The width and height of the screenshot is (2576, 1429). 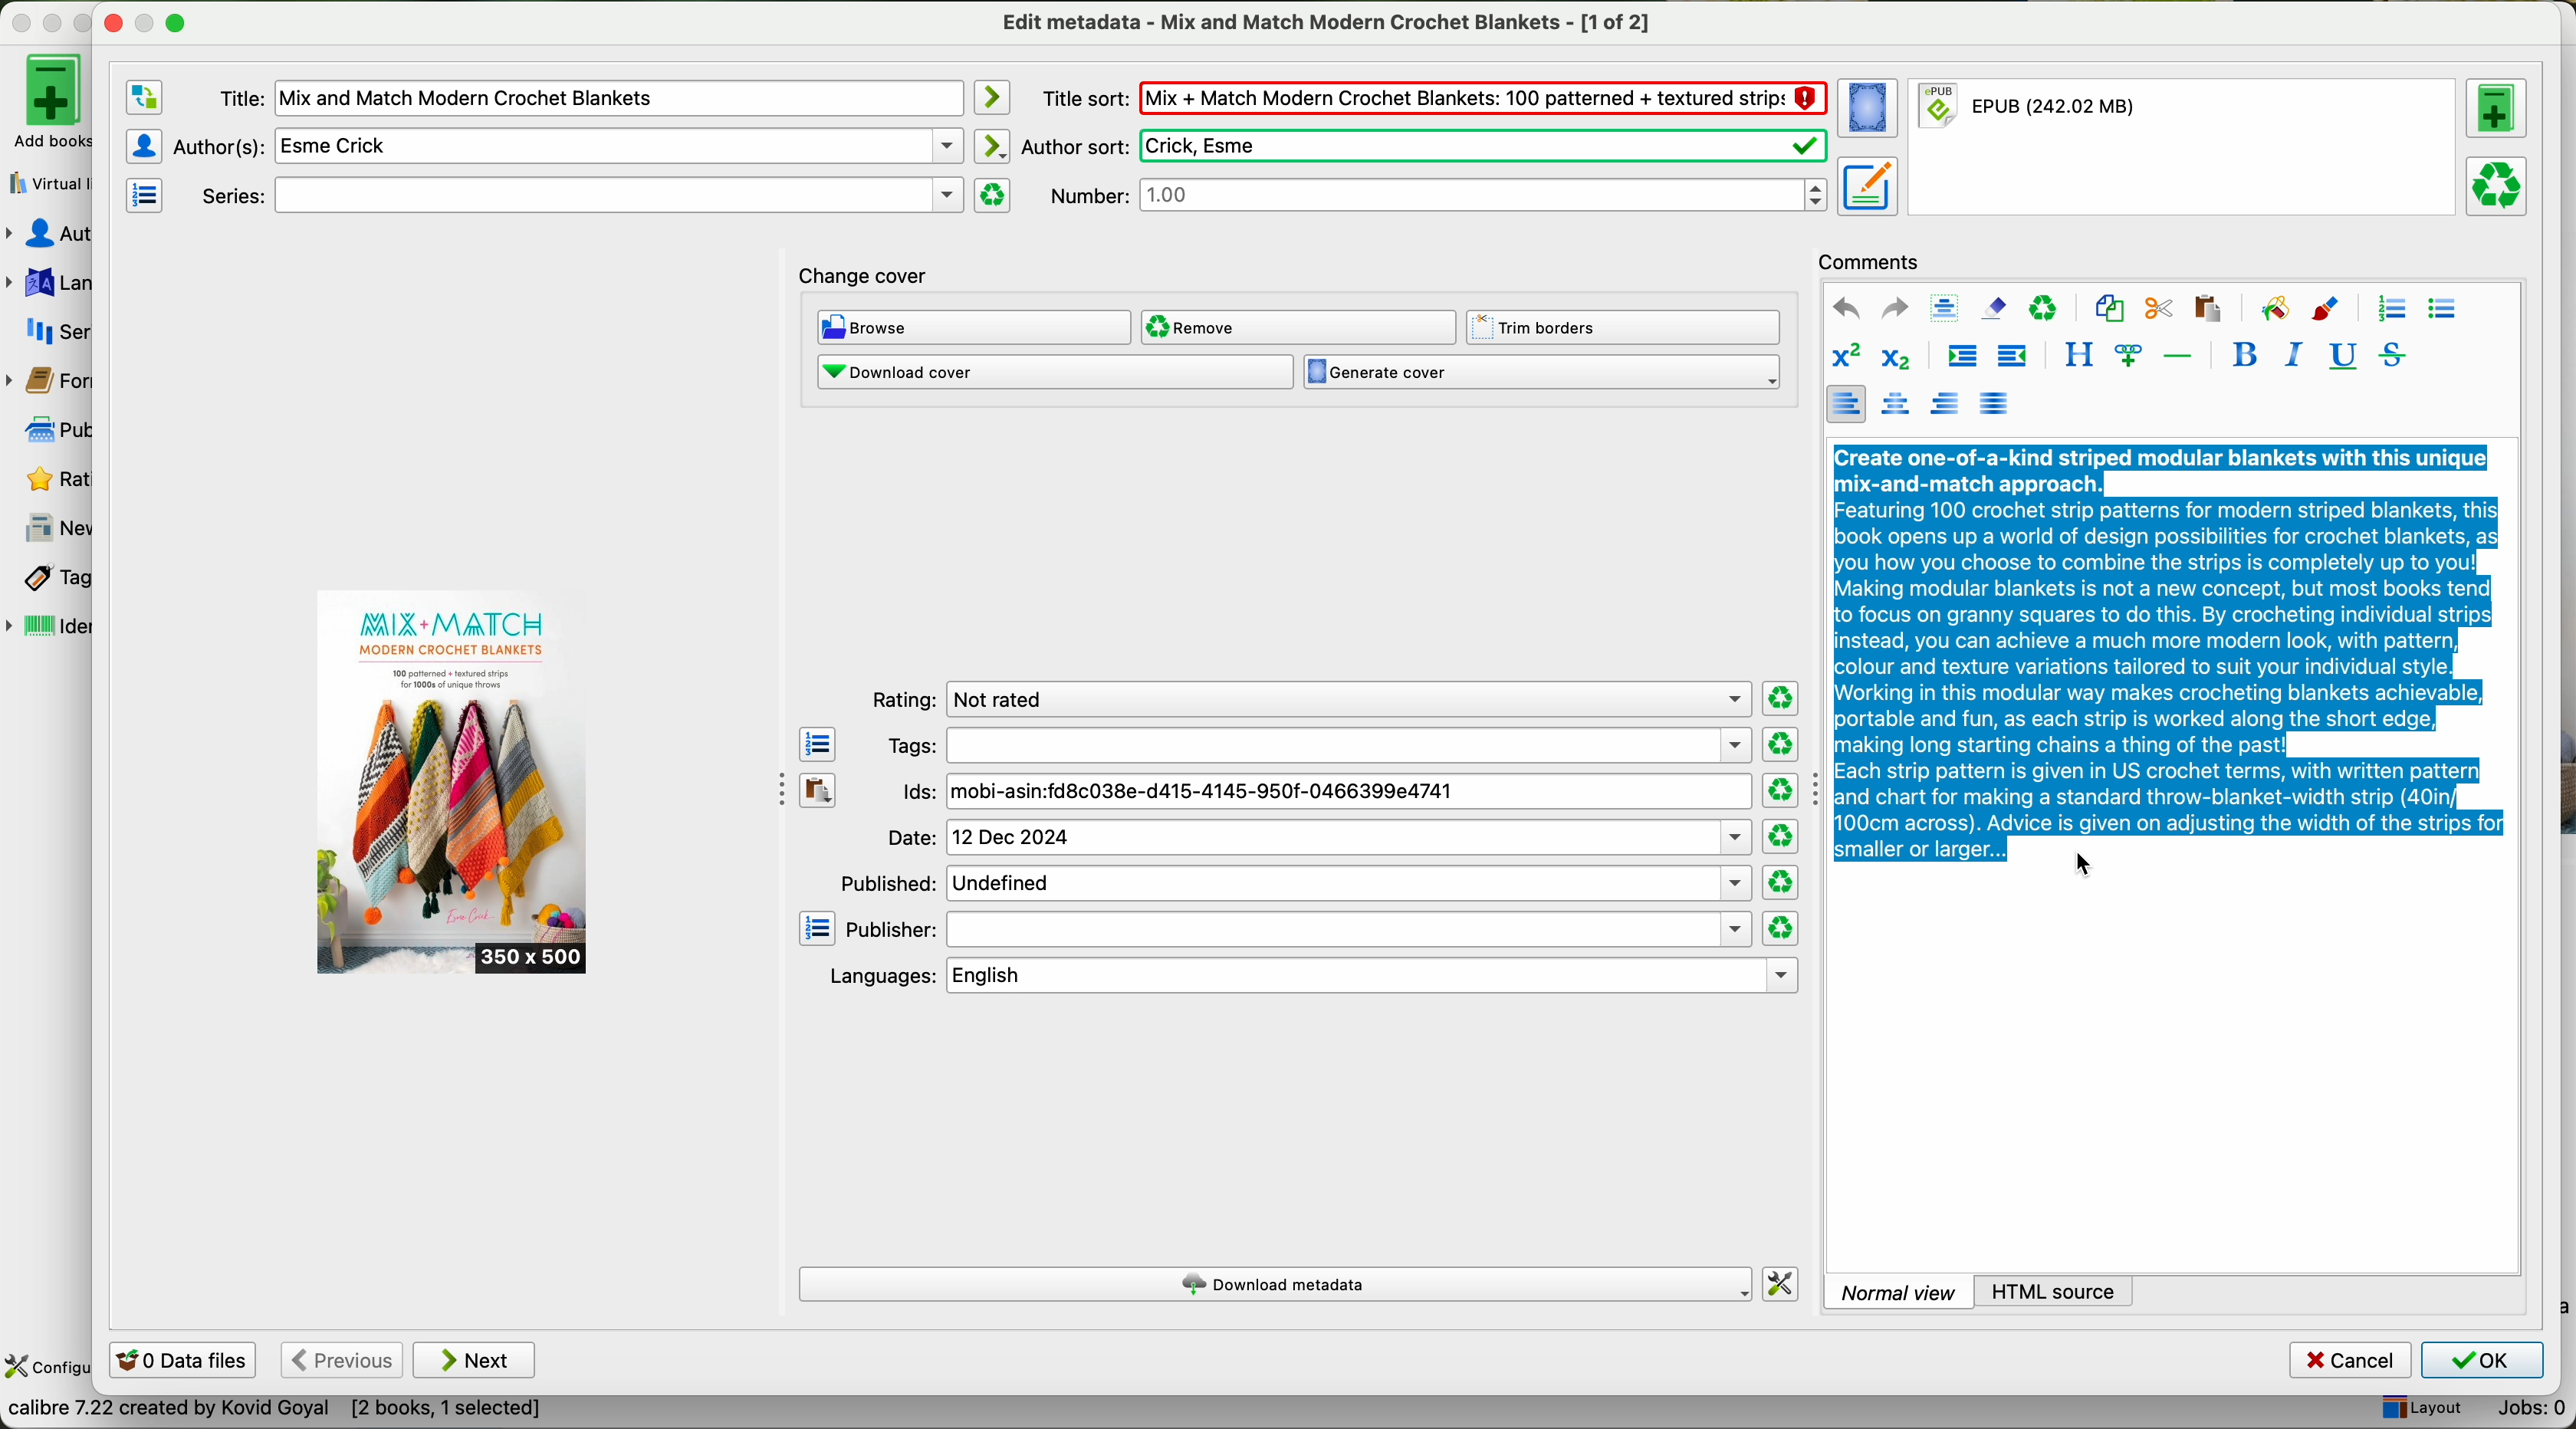 I want to click on clear rating, so click(x=1780, y=929).